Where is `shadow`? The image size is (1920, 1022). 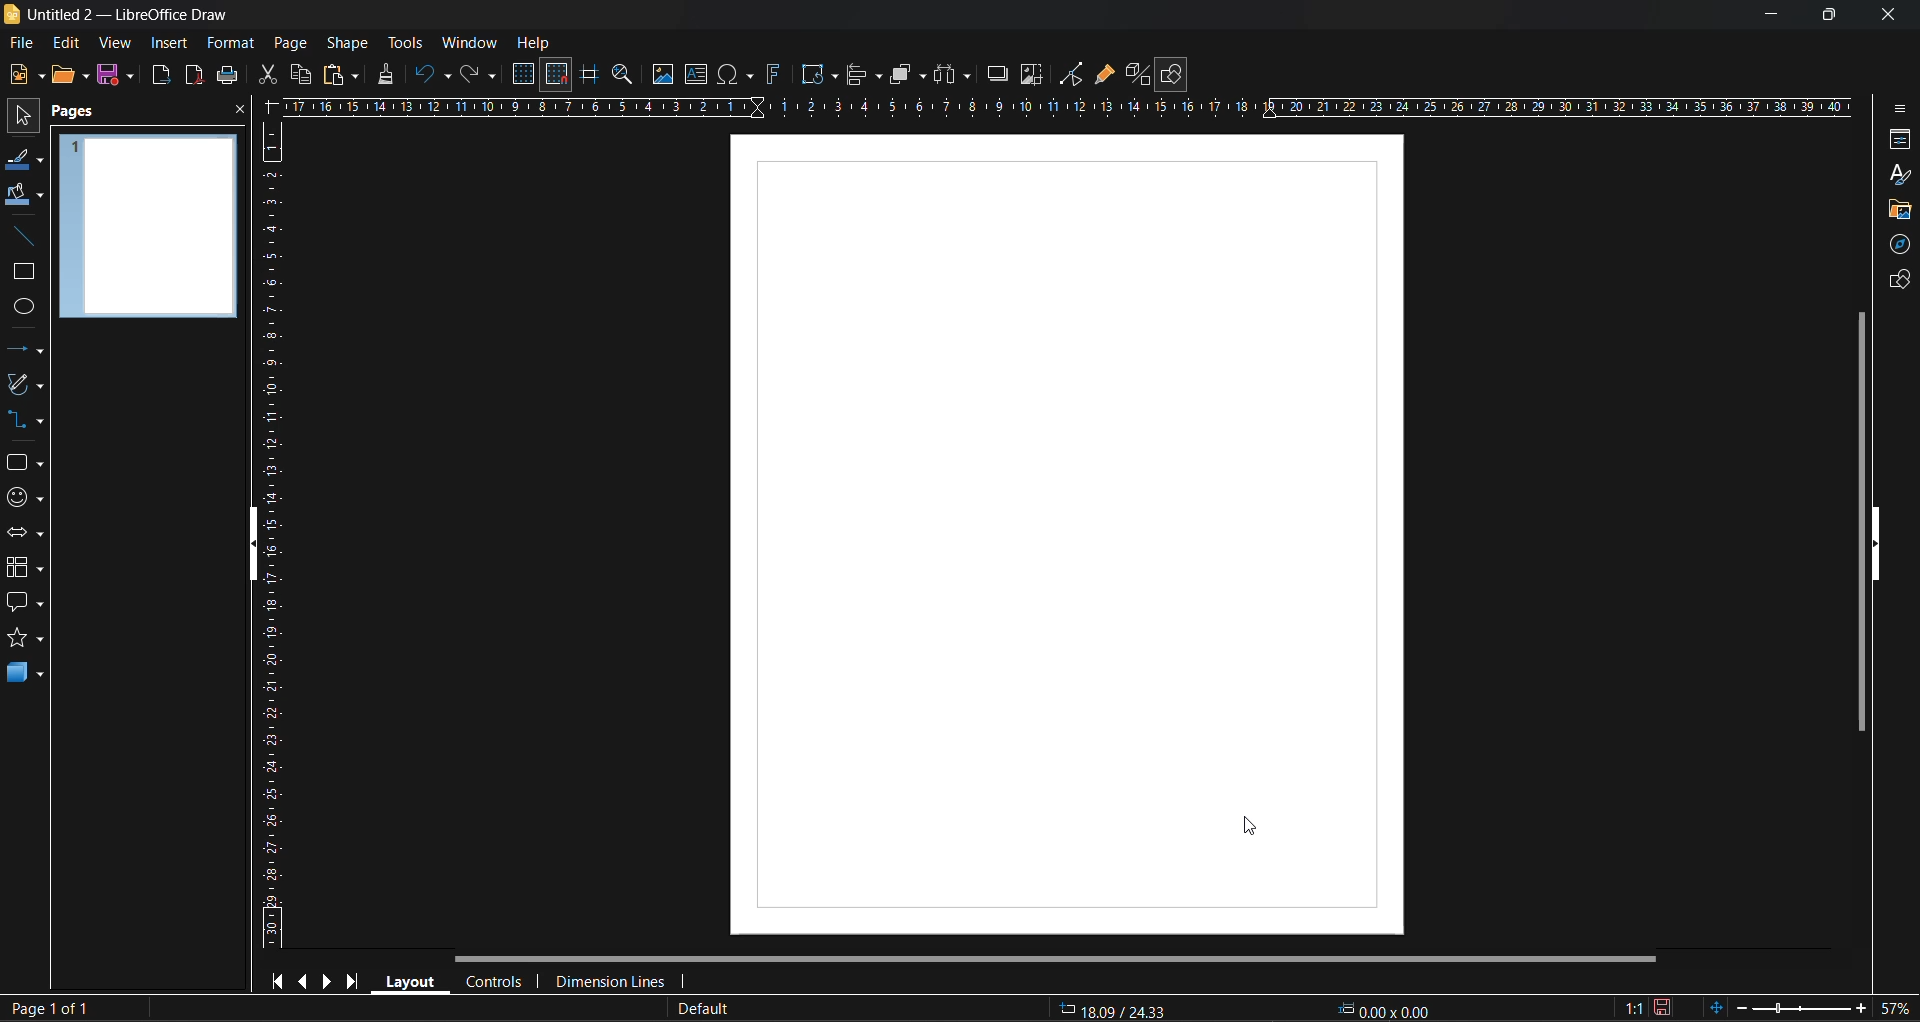 shadow is located at coordinates (1001, 72).